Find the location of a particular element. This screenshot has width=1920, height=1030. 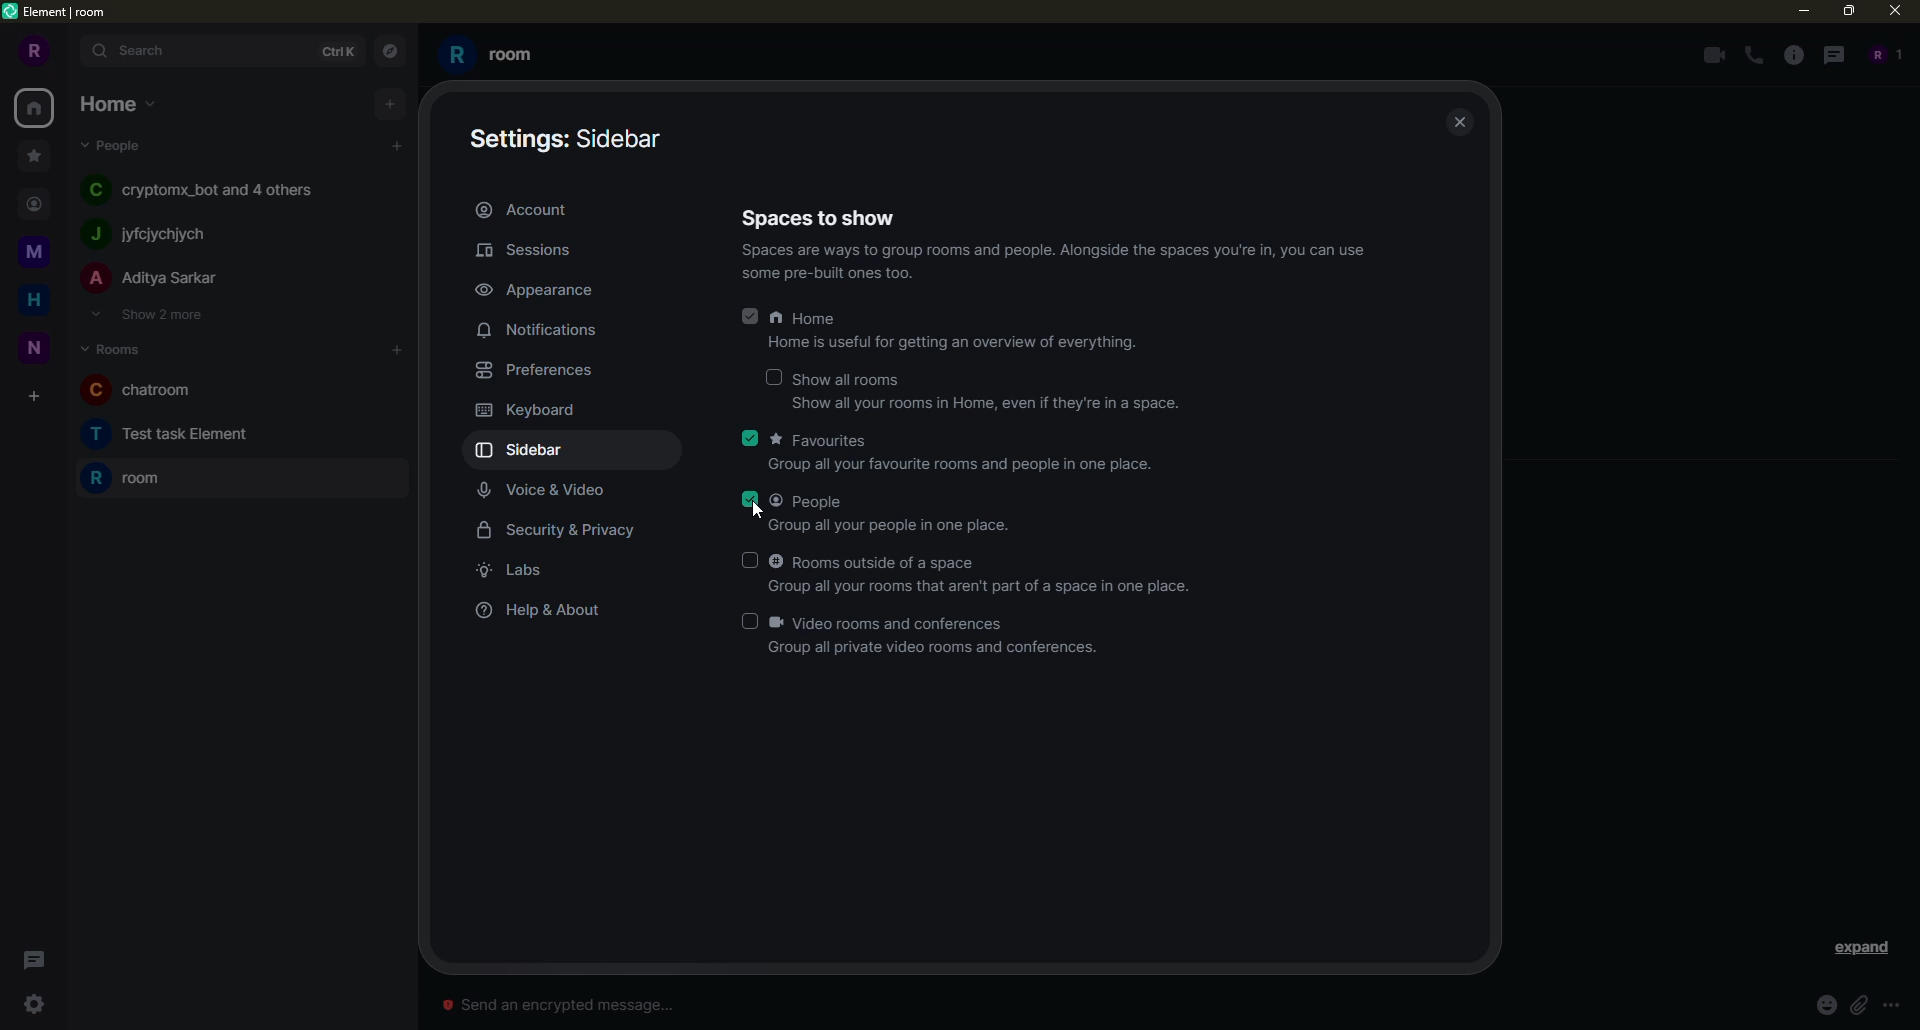

selected is located at coordinates (748, 317).